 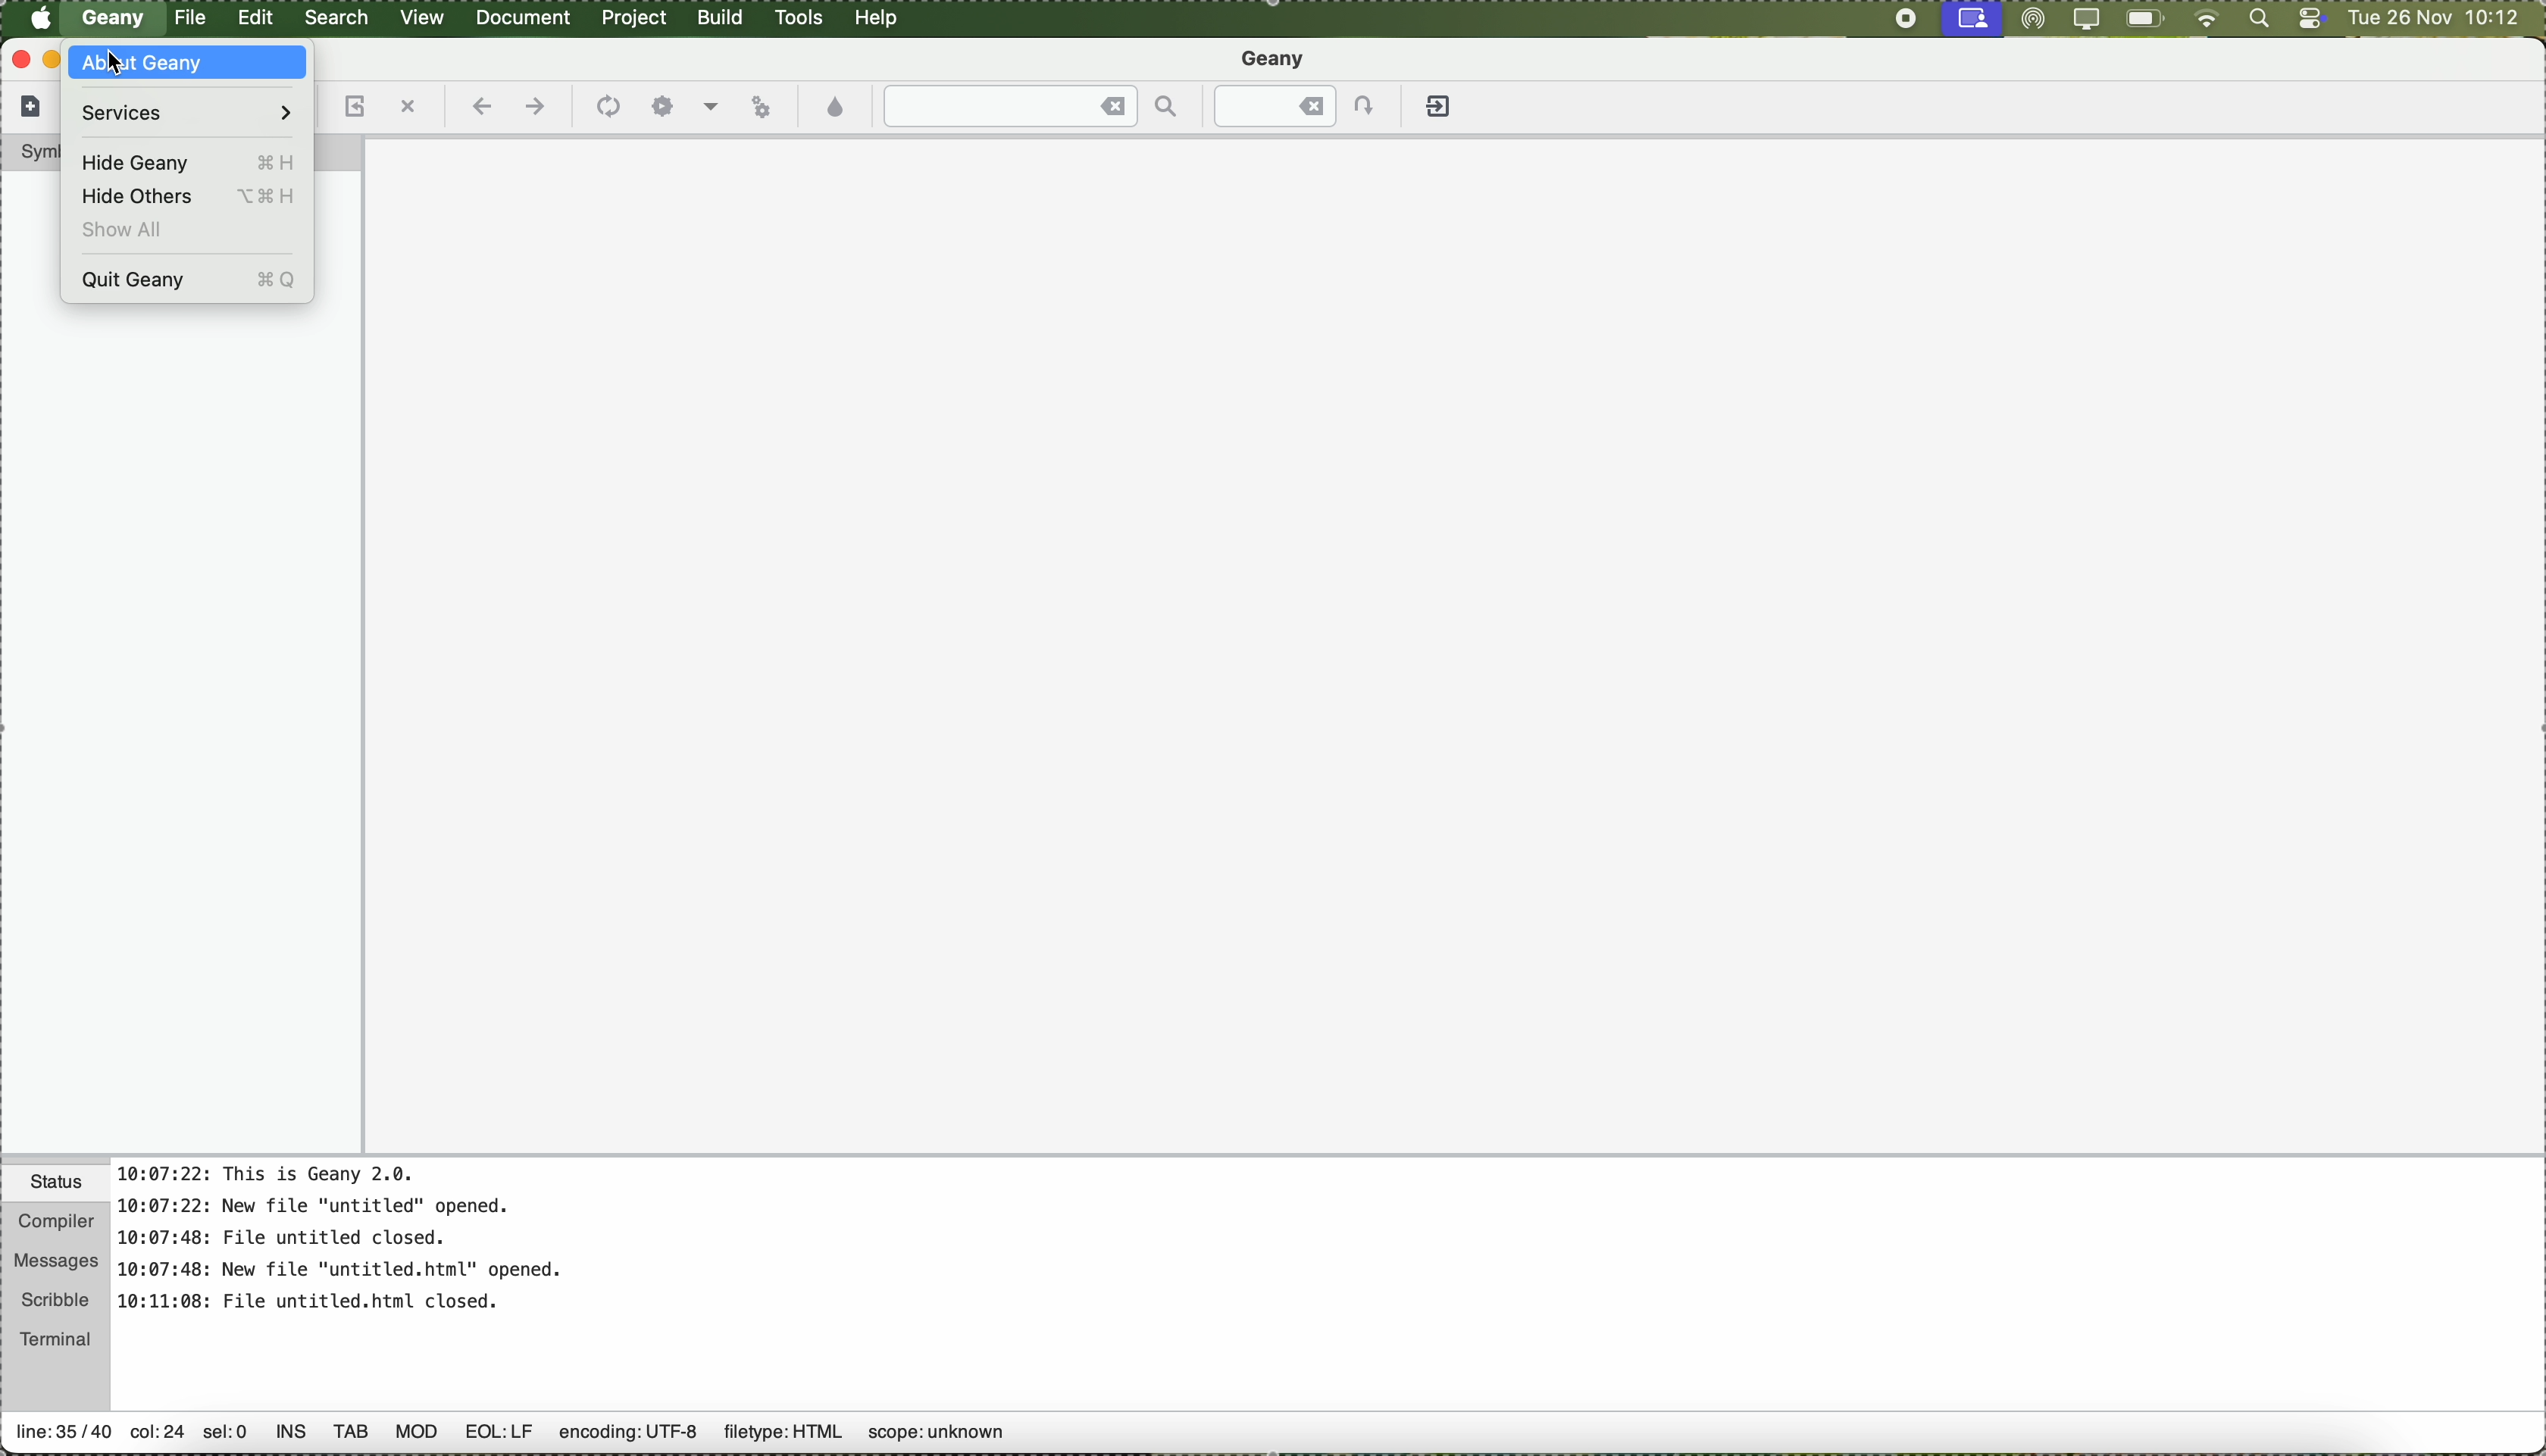 I want to click on build, so click(x=725, y=20).